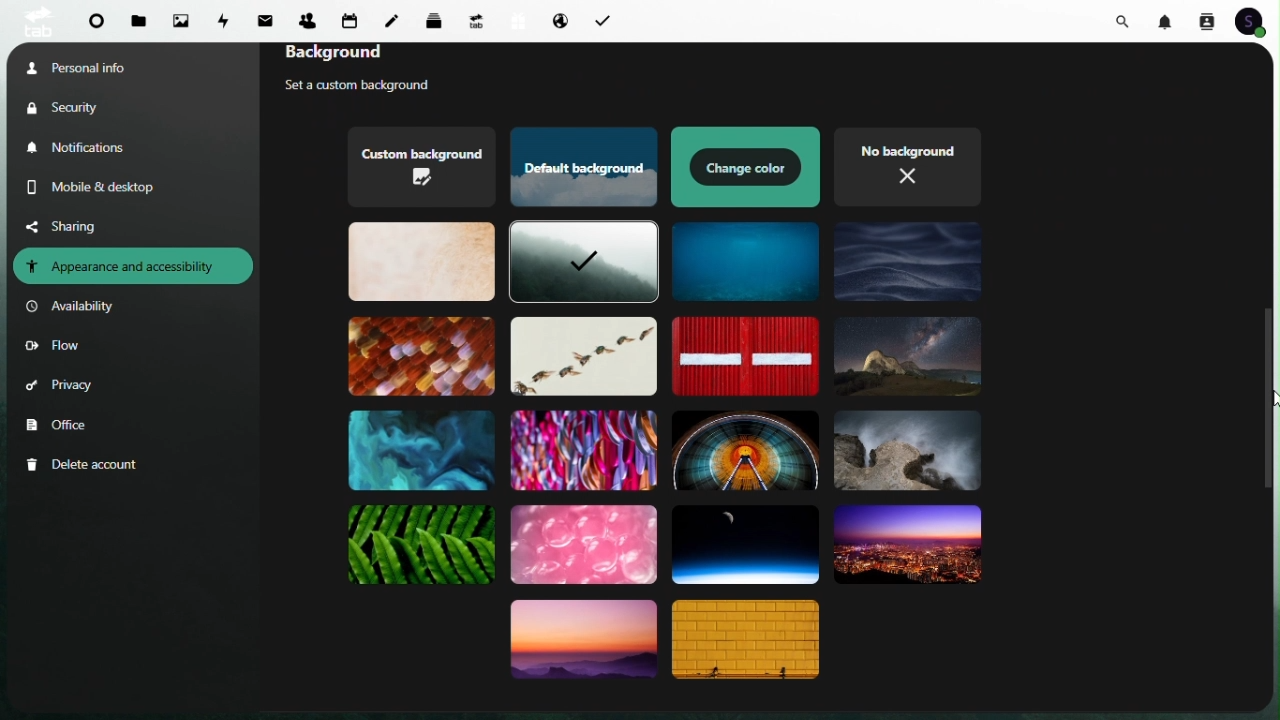 The height and width of the screenshot is (720, 1280). What do you see at coordinates (61, 389) in the screenshot?
I see `Privacy` at bounding box center [61, 389].